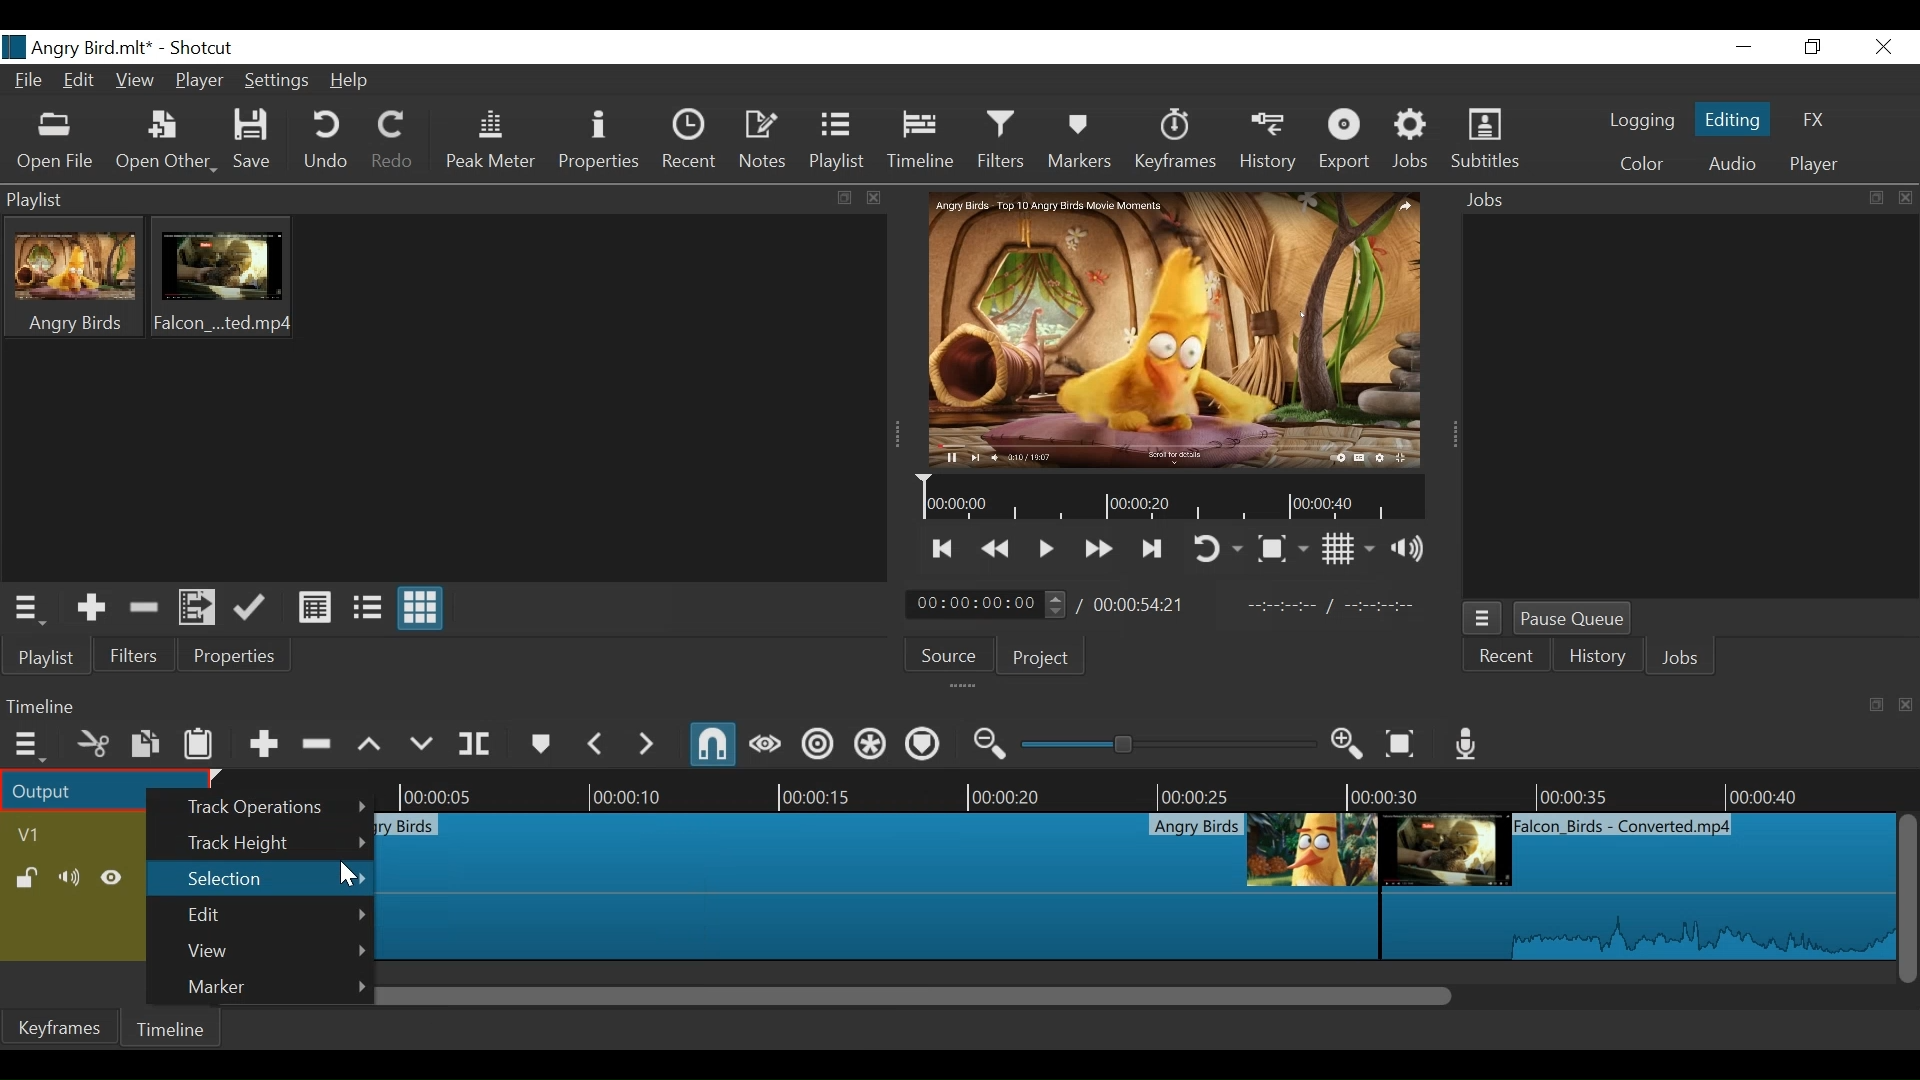 The width and height of the screenshot is (1920, 1080). Describe the element at coordinates (920, 140) in the screenshot. I see `Timeline` at that location.